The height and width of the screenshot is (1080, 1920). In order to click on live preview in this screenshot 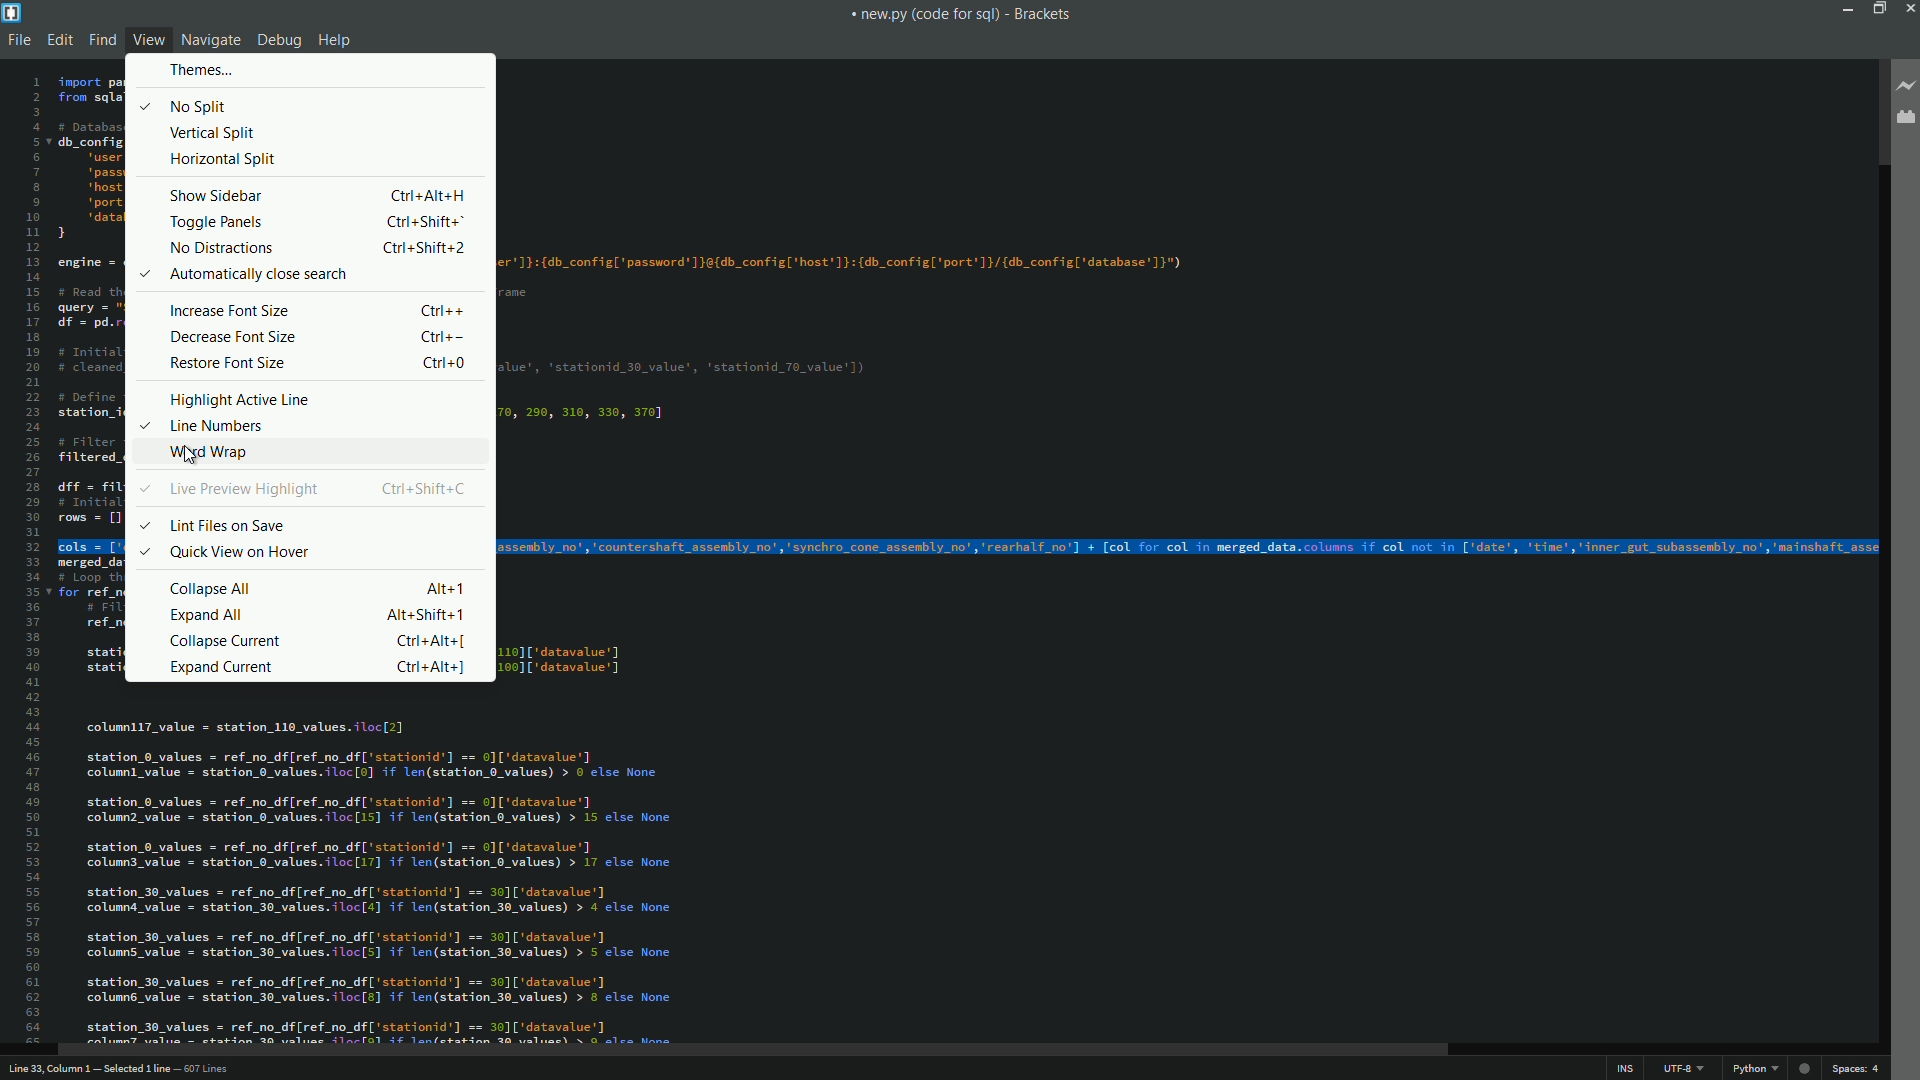, I will do `click(1908, 87)`.